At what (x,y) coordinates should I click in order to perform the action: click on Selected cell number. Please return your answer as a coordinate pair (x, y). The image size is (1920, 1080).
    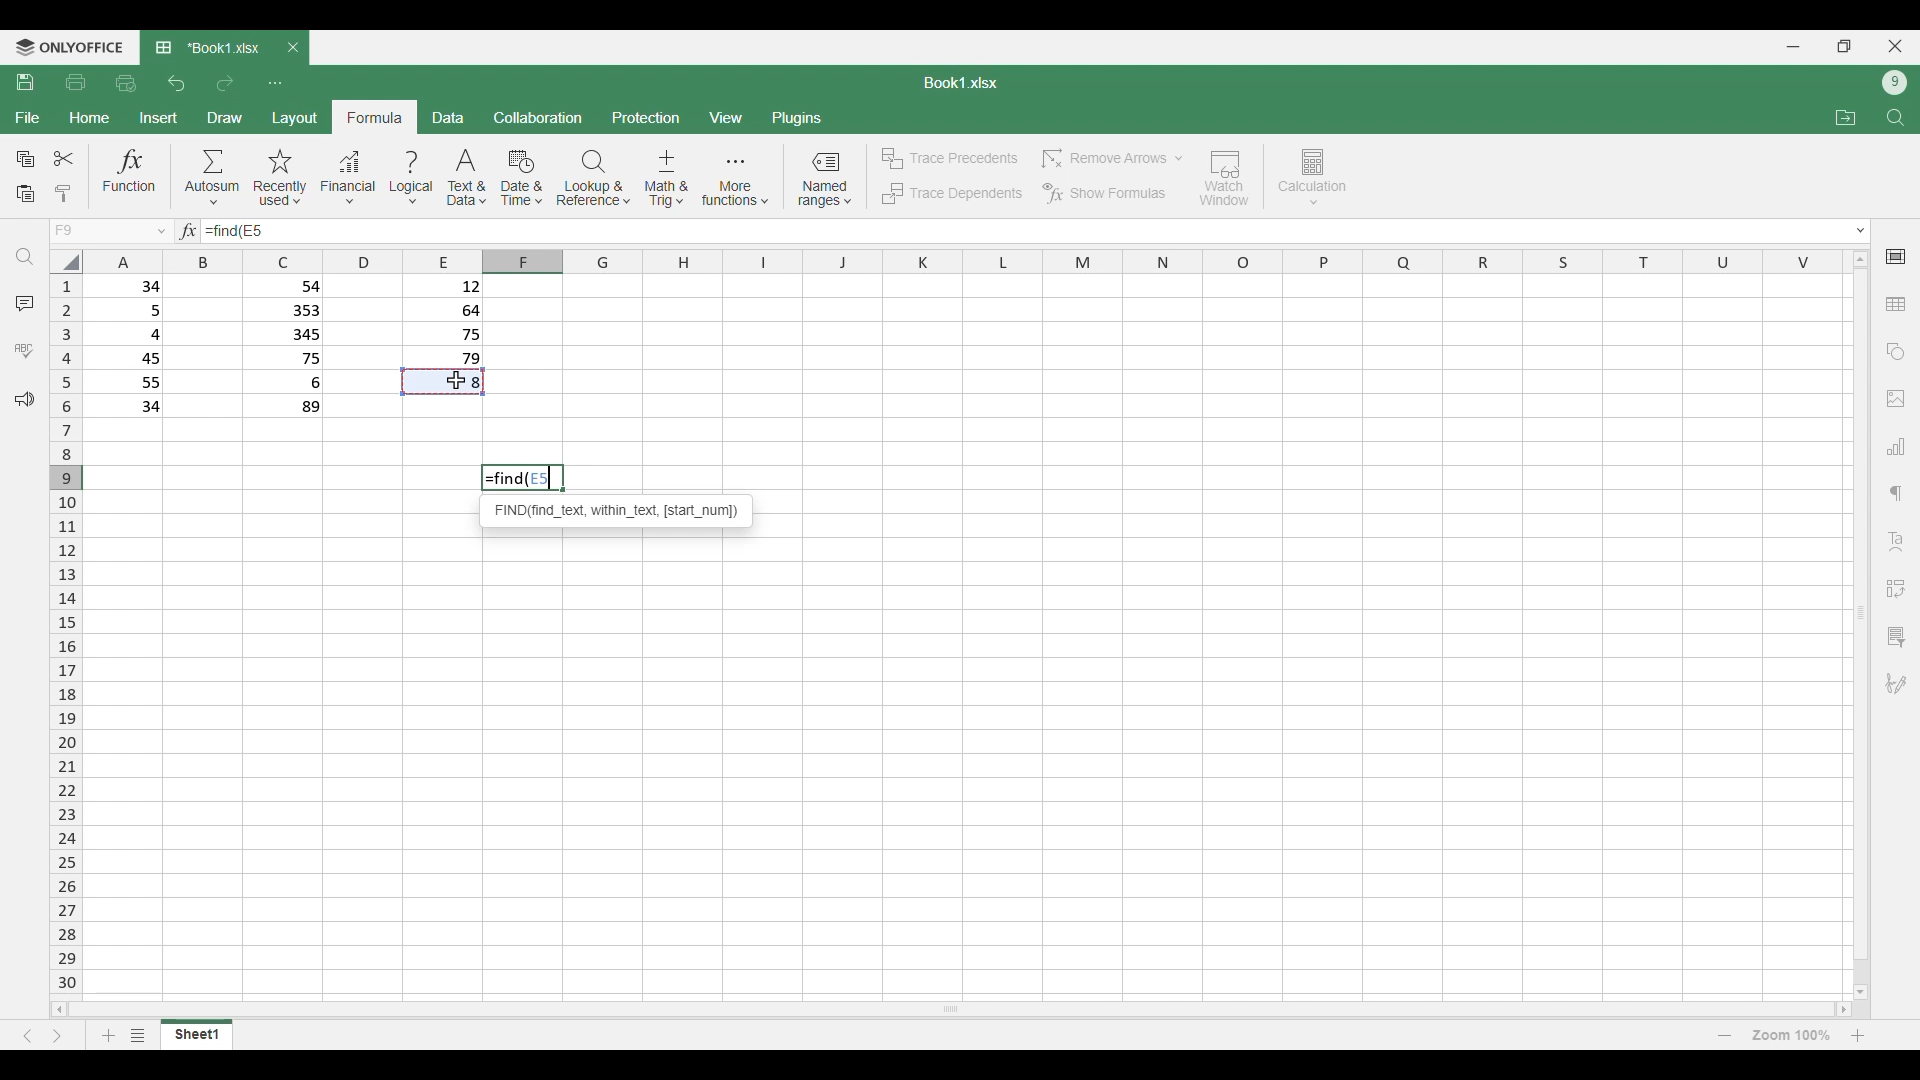
    Looking at the image, I should click on (543, 479).